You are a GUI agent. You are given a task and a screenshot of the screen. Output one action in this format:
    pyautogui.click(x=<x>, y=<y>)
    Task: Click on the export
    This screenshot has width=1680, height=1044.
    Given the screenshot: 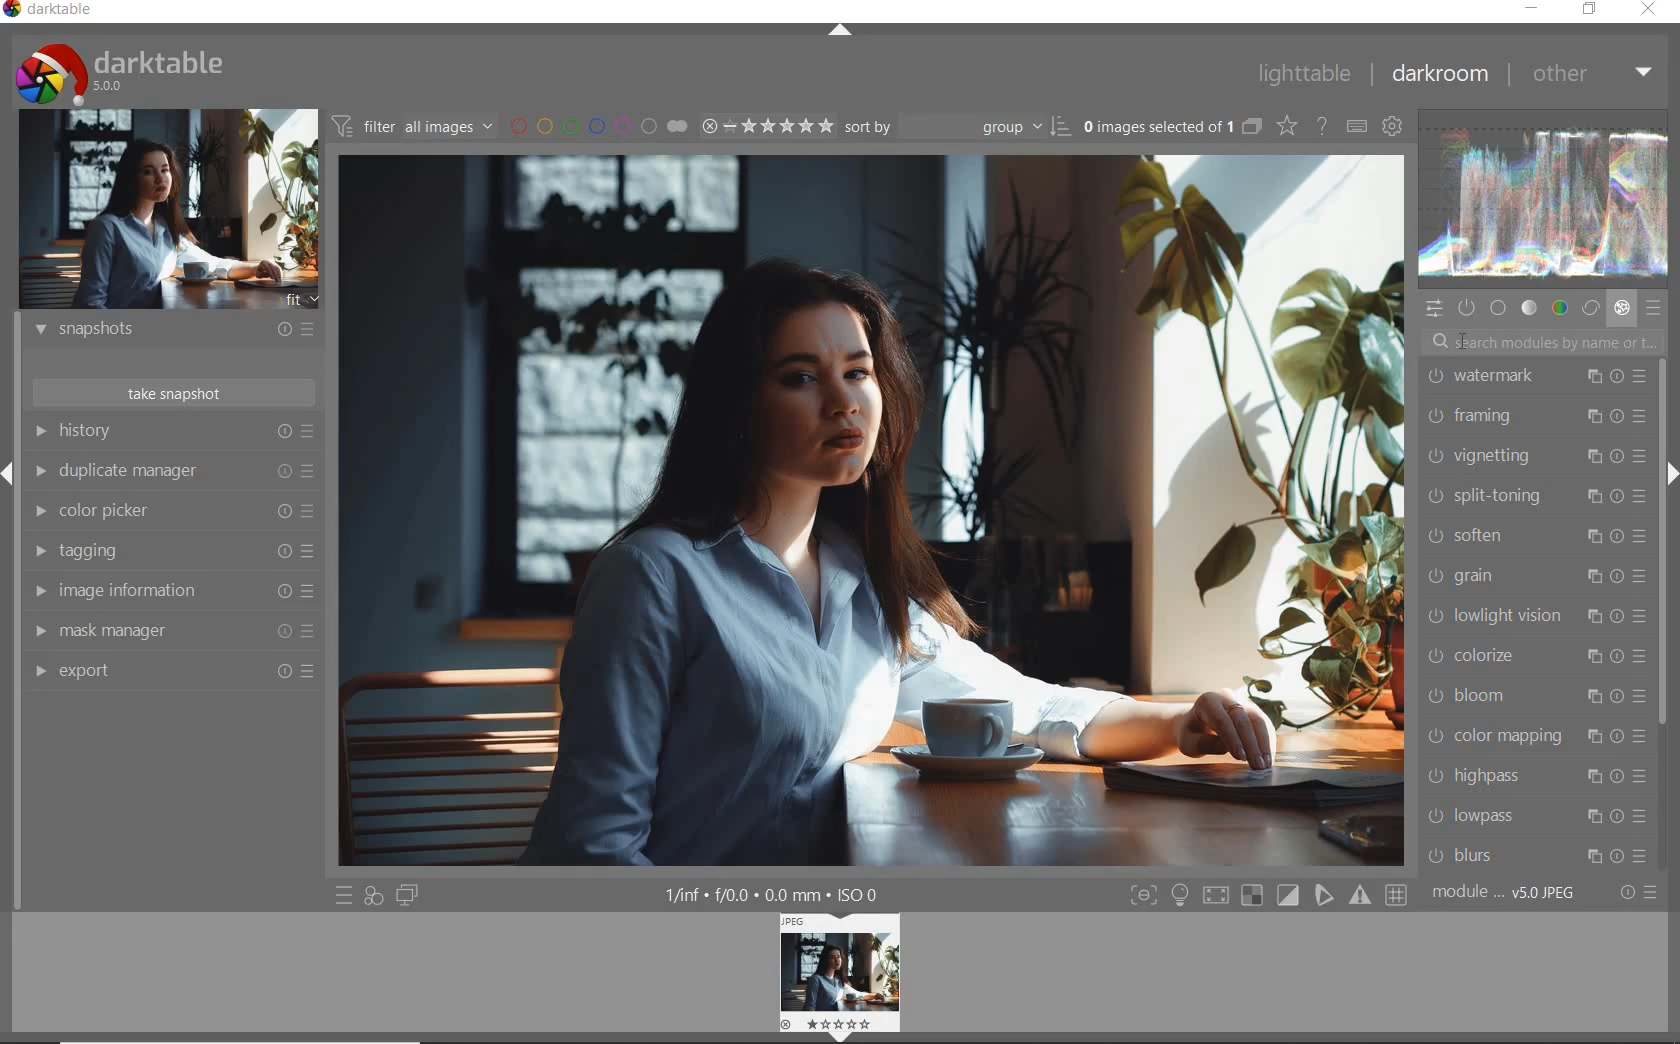 What is the action you would take?
    pyautogui.click(x=173, y=670)
    